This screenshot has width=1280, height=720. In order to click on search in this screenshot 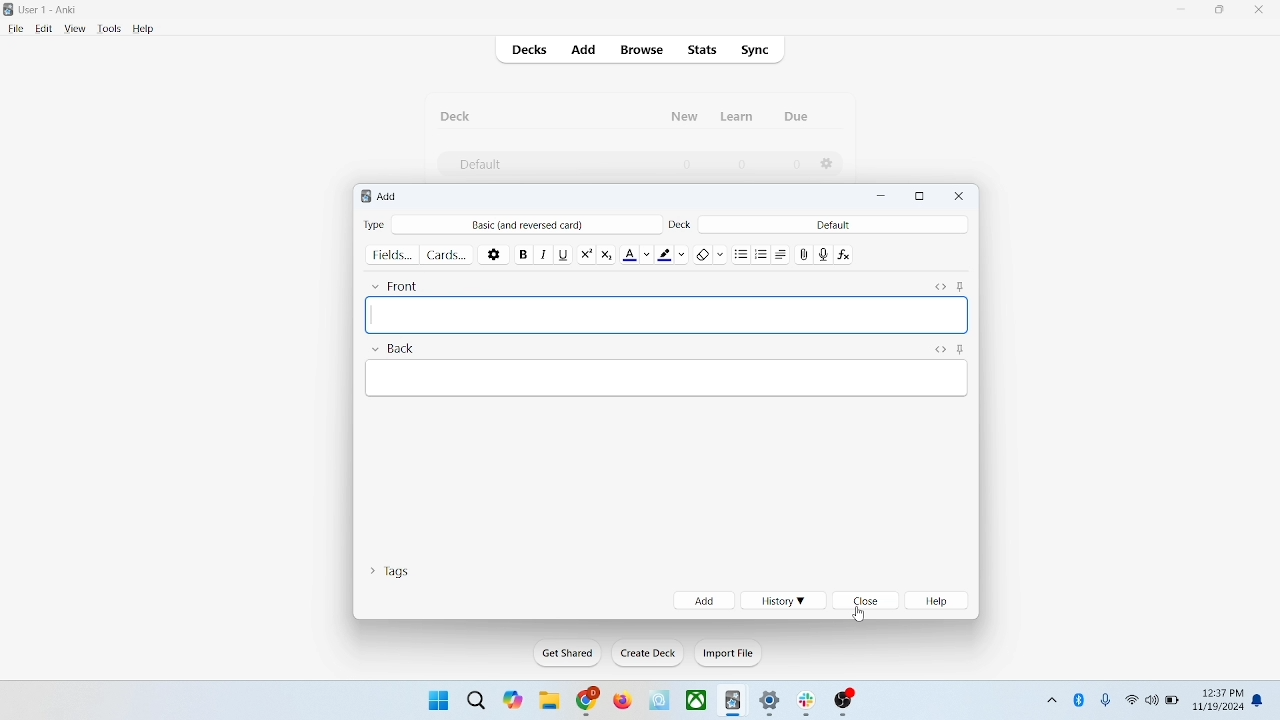, I will do `click(477, 699)`.